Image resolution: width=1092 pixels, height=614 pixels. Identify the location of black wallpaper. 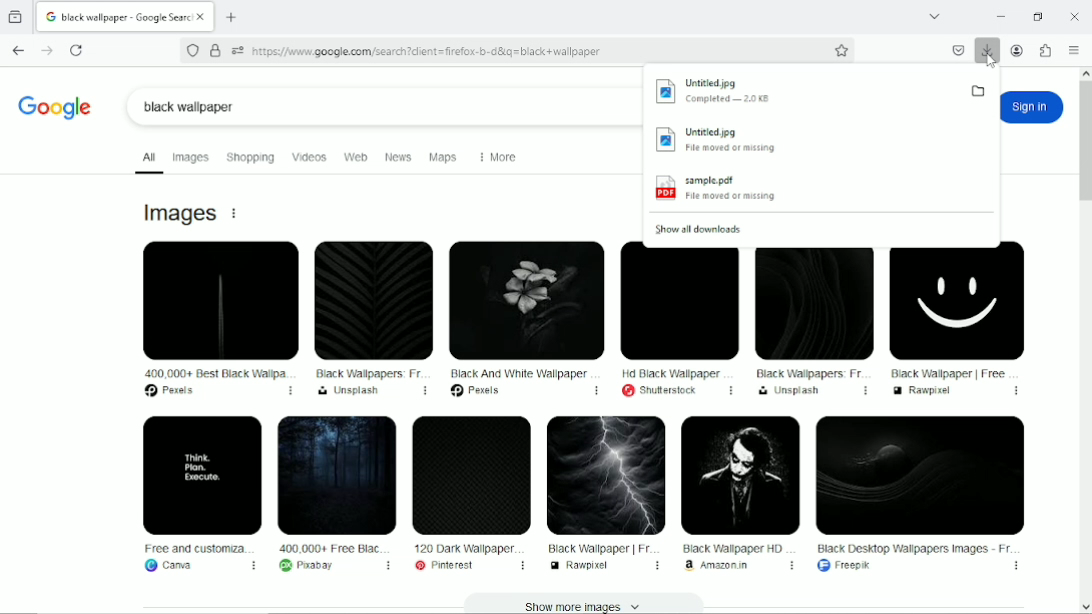
(385, 105).